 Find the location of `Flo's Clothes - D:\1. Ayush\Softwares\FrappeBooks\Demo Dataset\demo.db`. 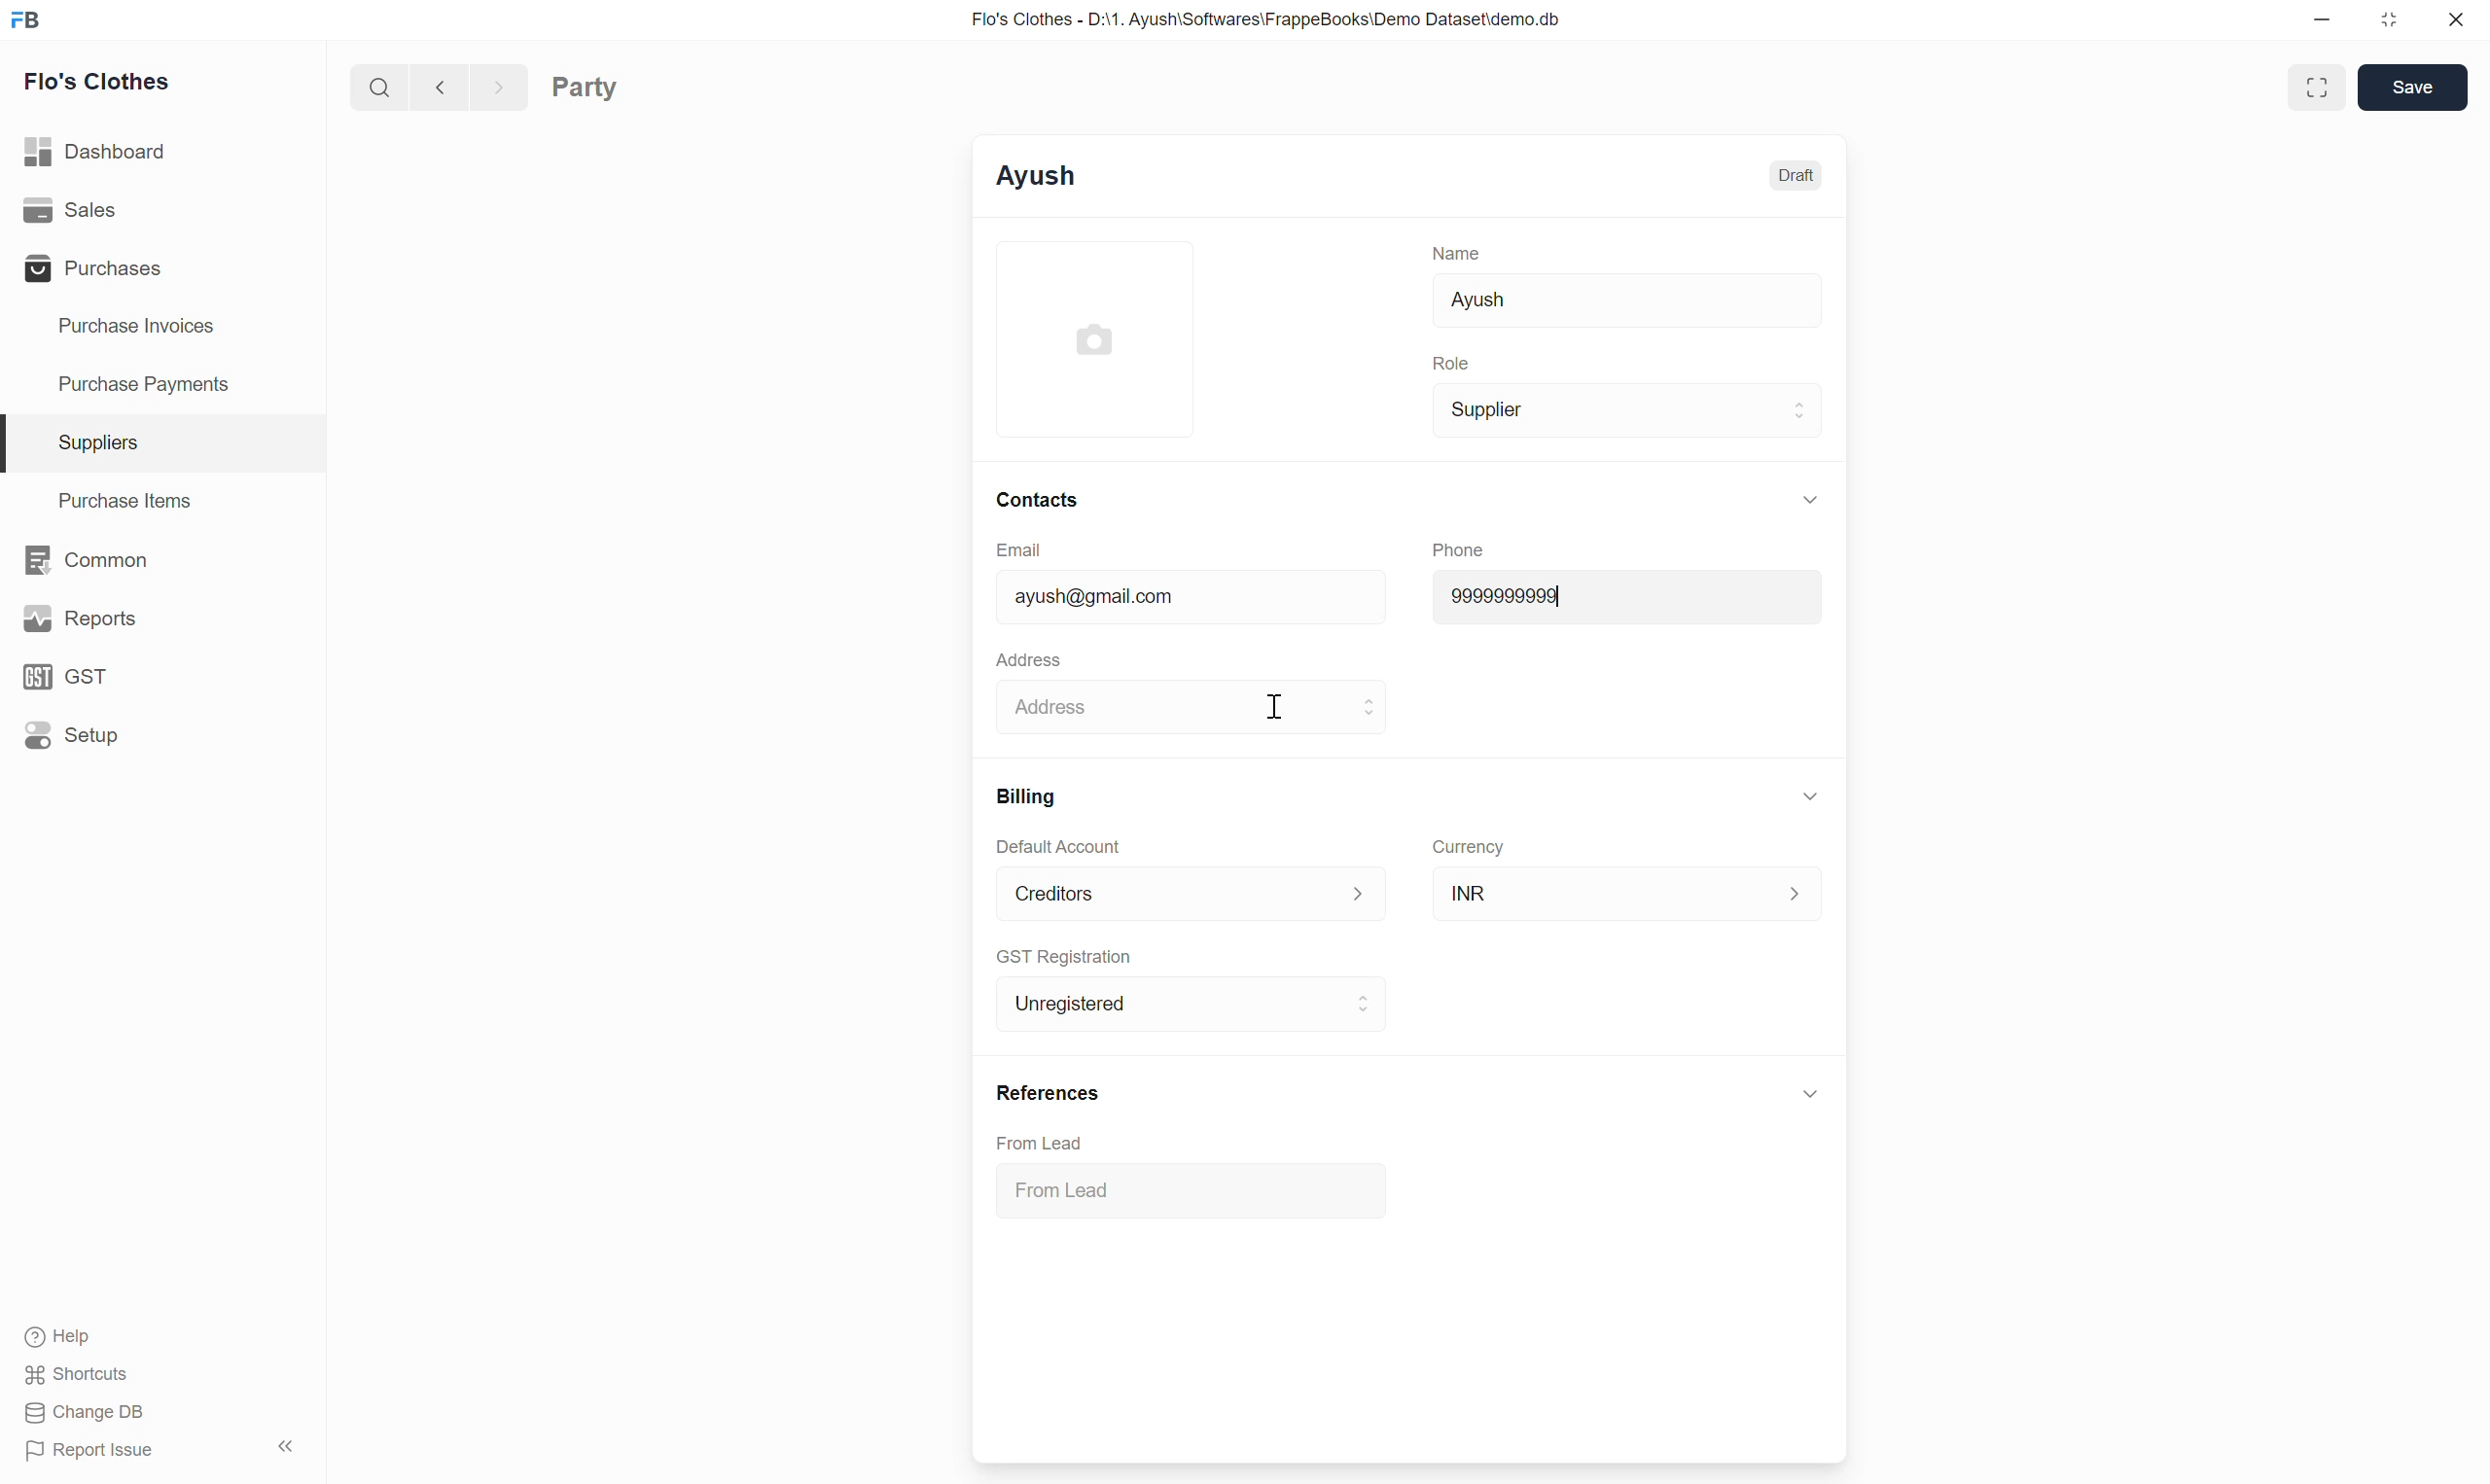

Flo's Clothes - D:\1. Ayush\Softwares\FrappeBooks\Demo Dataset\demo.db is located at coordinates (1267, 20).